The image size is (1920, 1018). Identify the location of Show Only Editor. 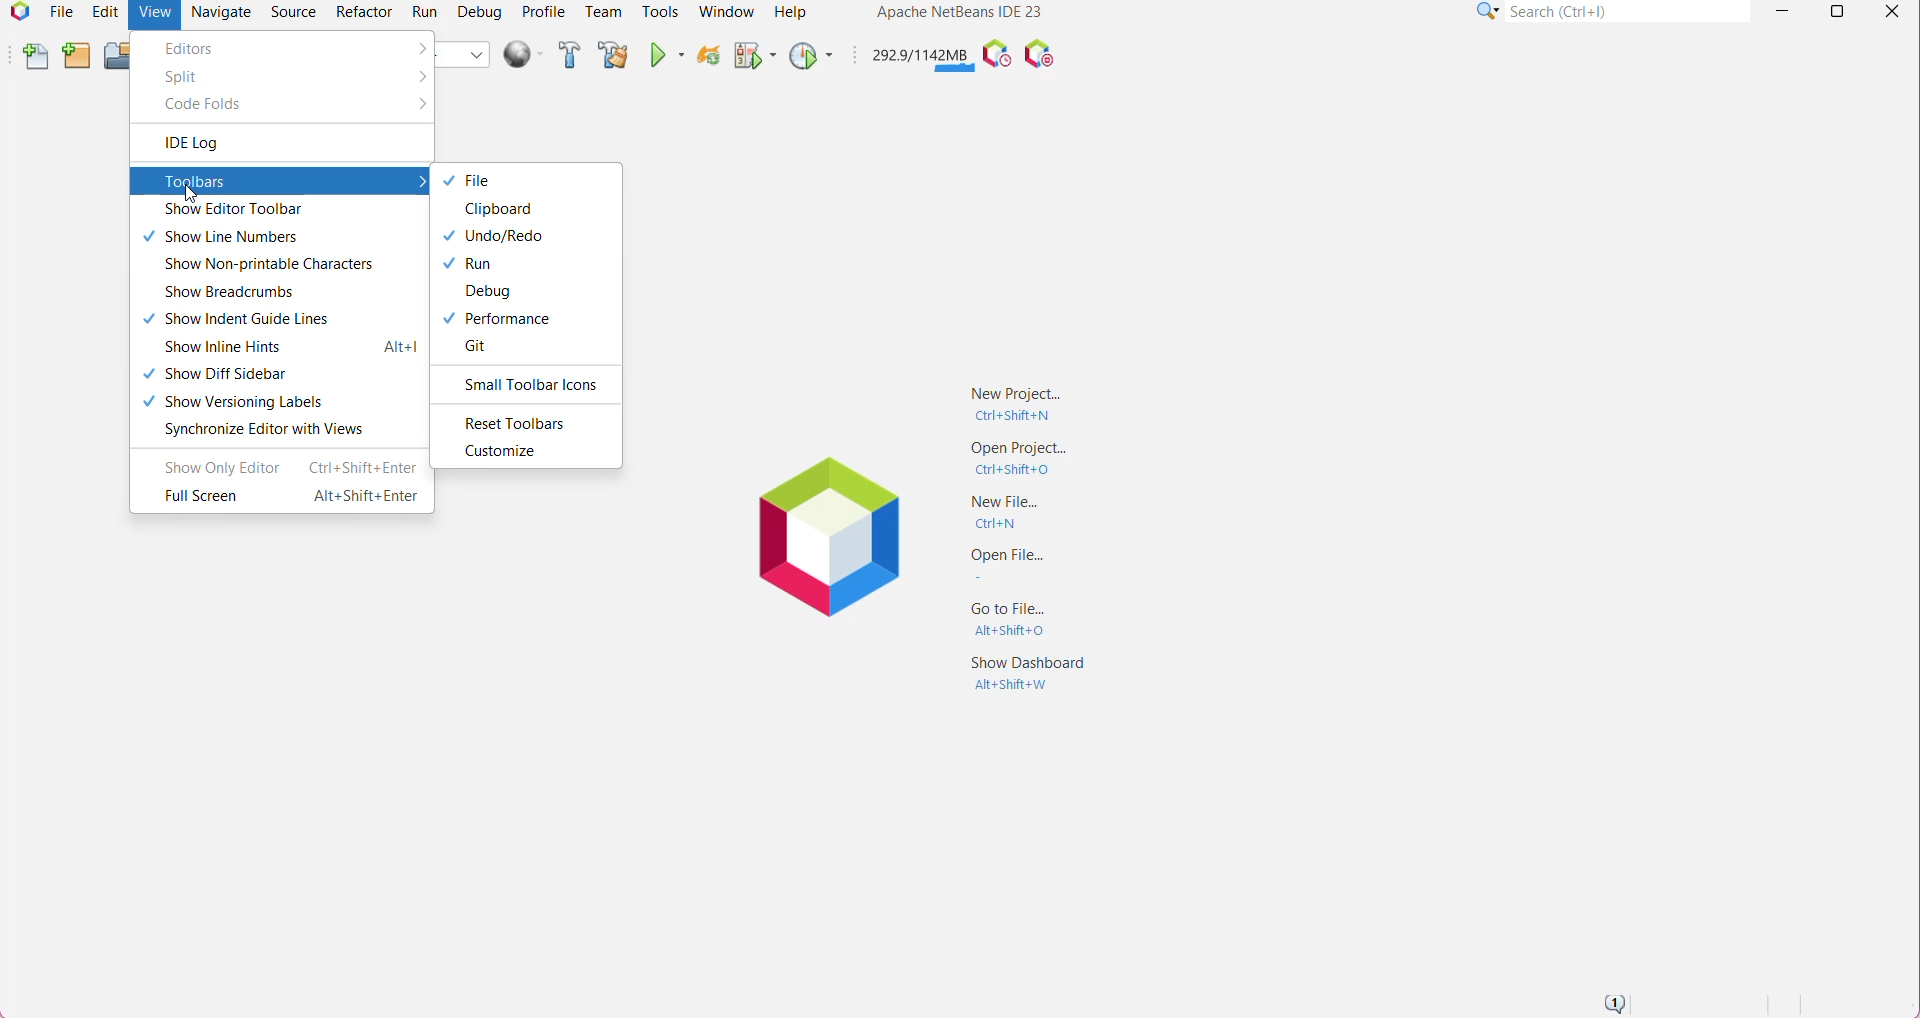
(284, 467).